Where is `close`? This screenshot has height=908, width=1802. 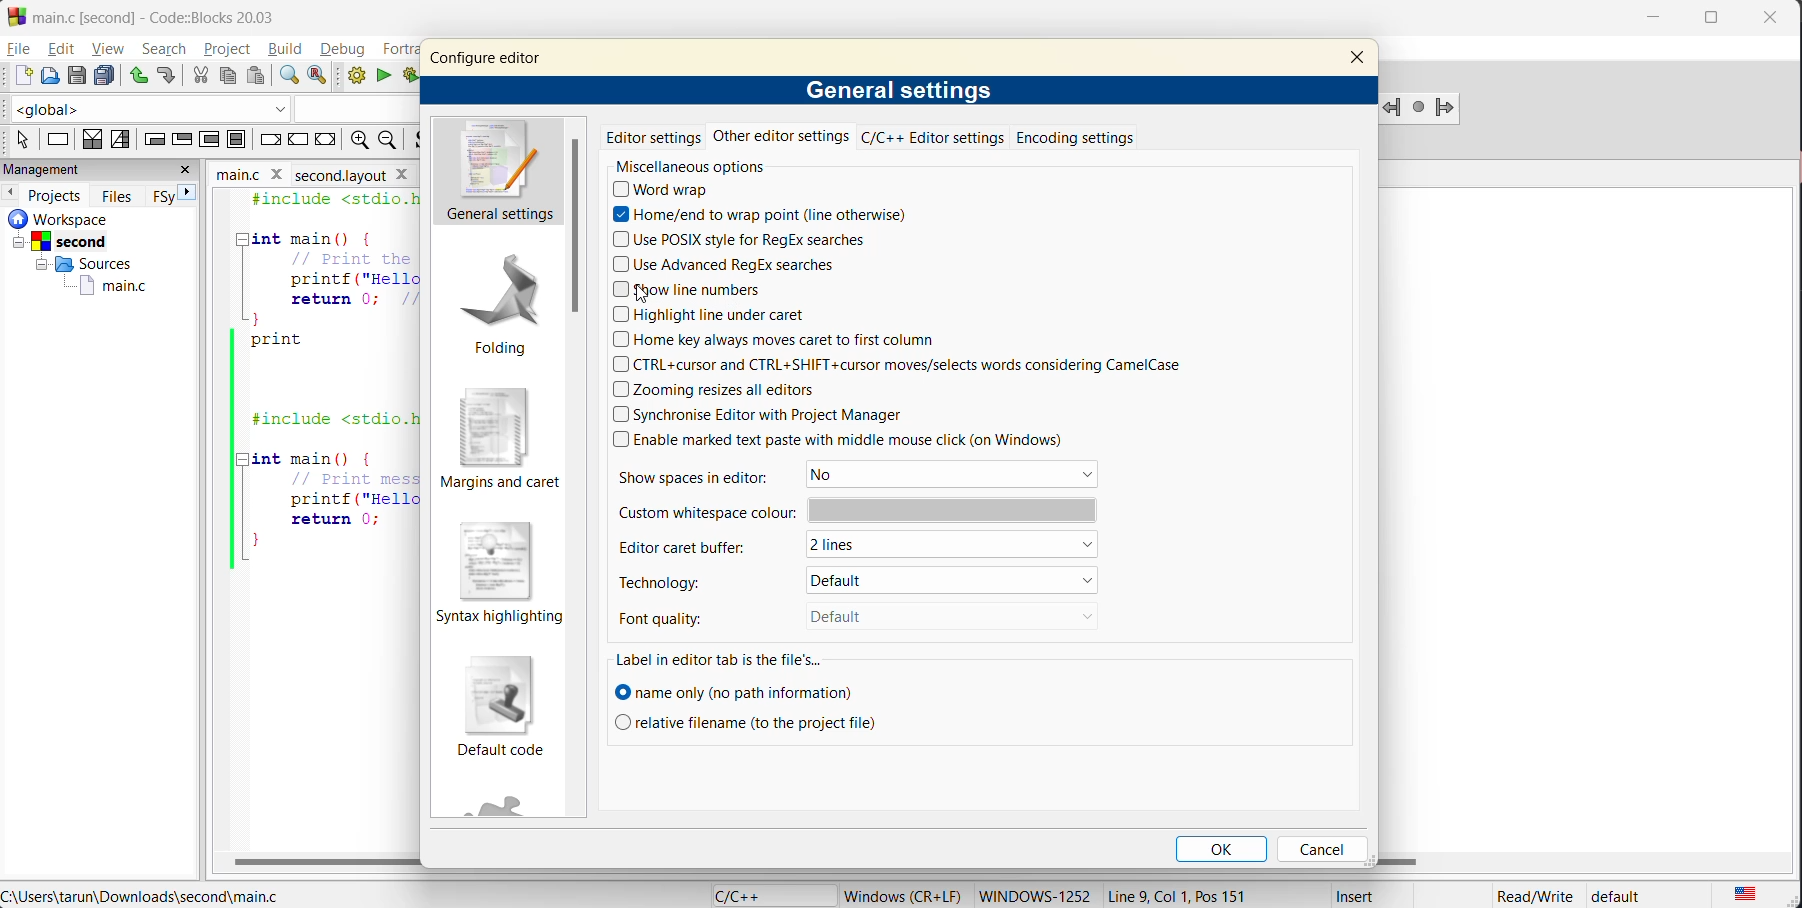
close is located at coordinates (1362, 62).